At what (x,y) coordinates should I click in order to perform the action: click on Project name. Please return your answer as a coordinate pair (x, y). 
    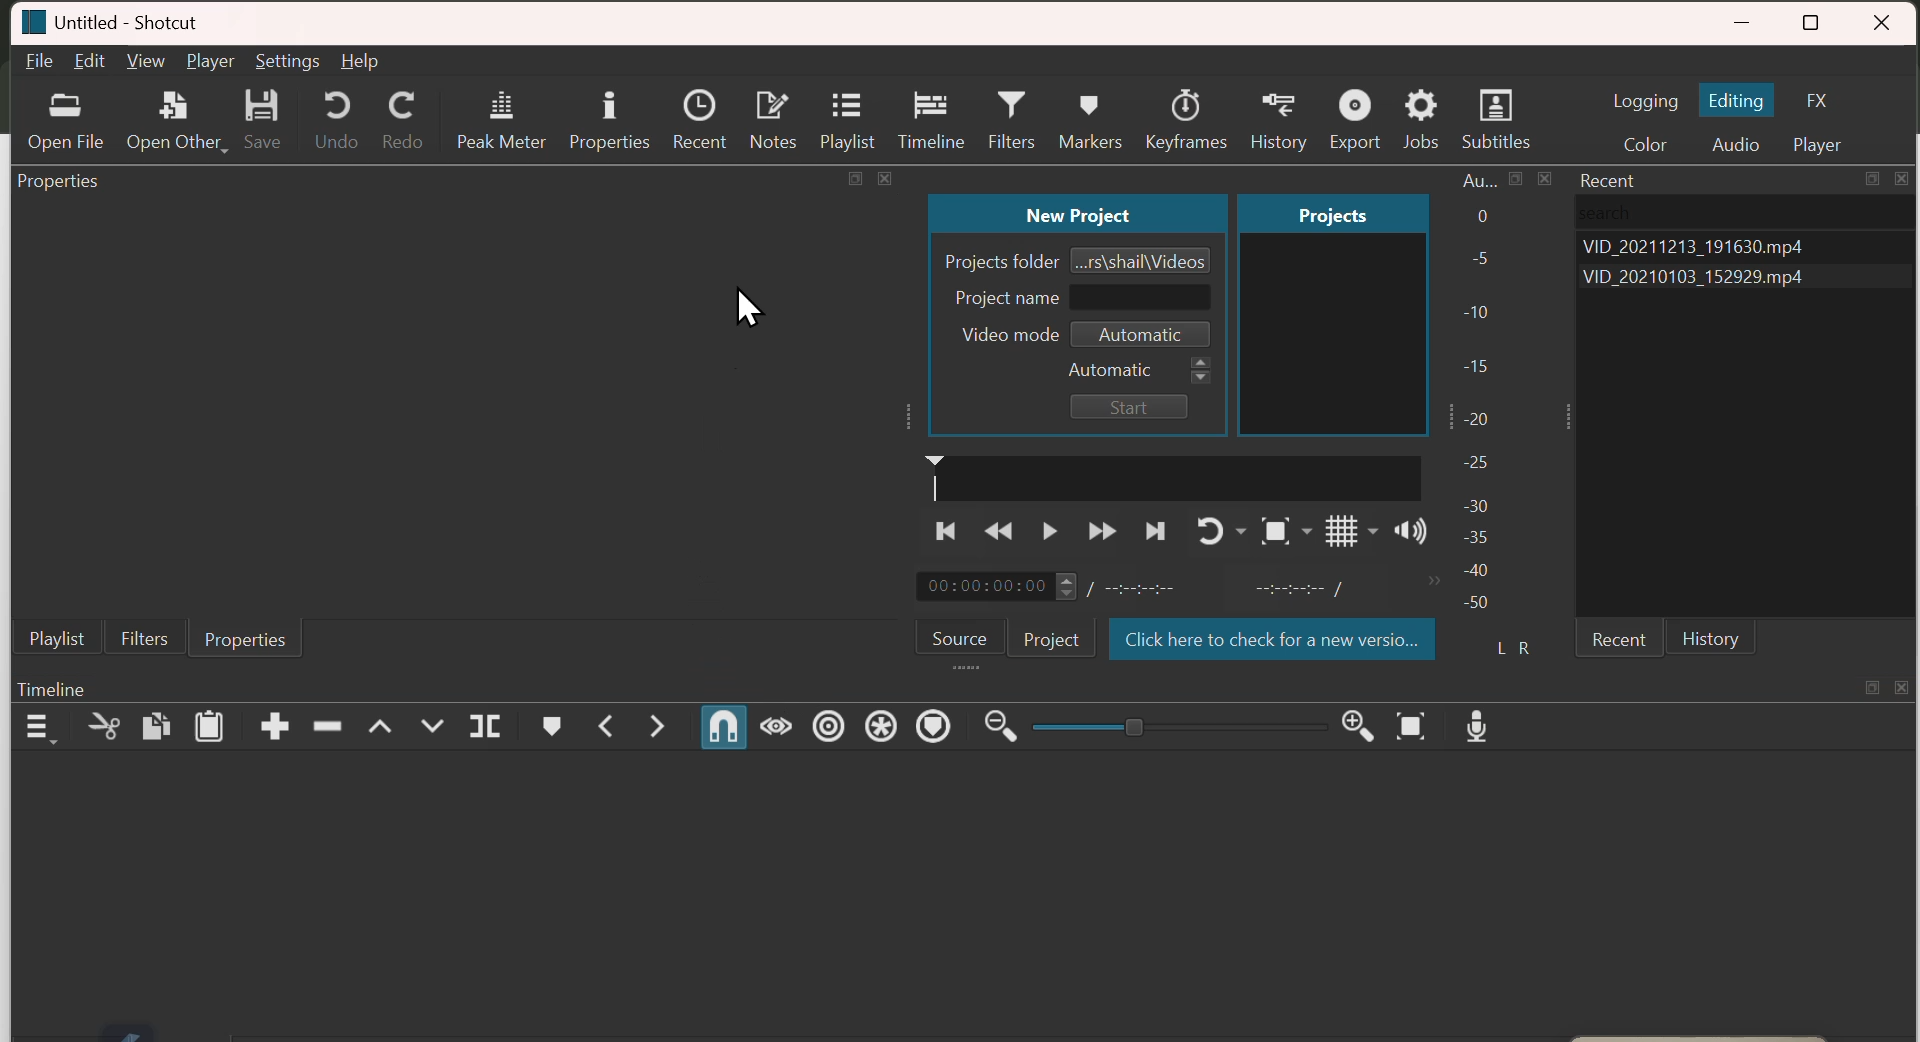
    Looking at the image, I should click on (1079, 298).